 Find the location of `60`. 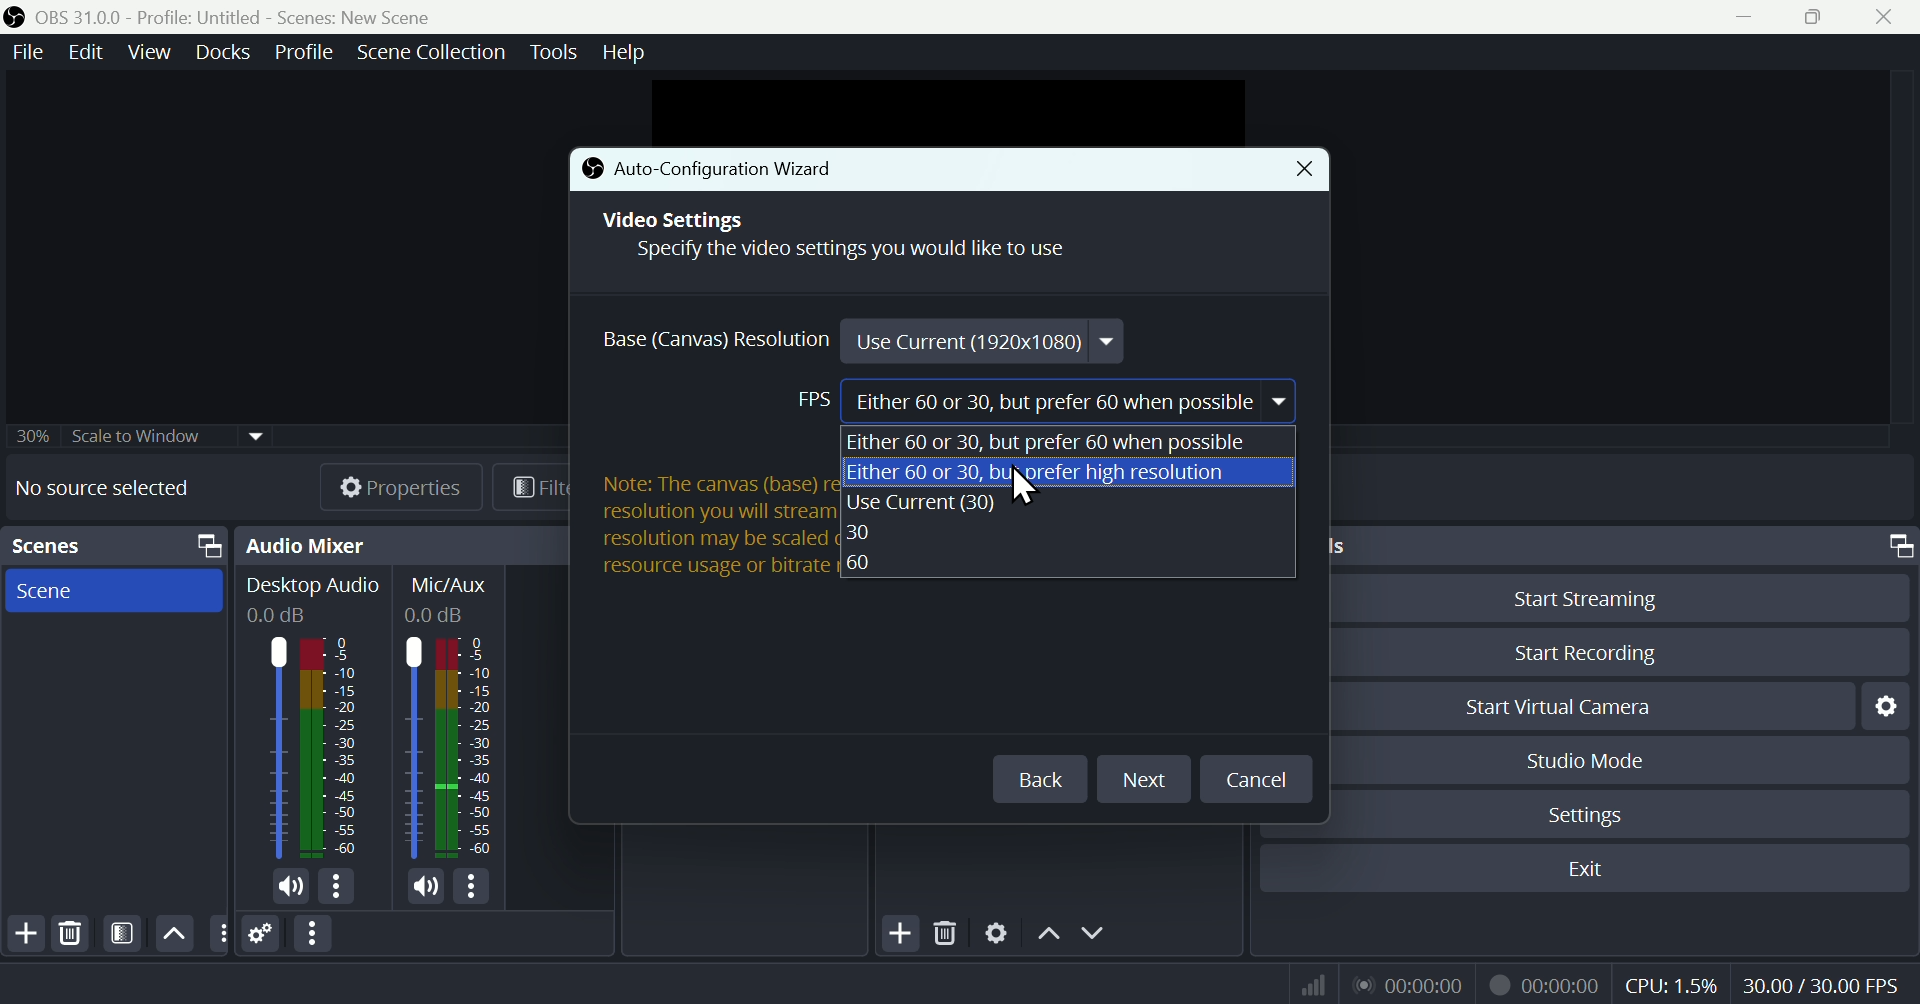

60 is located at coordinates (868, 561).